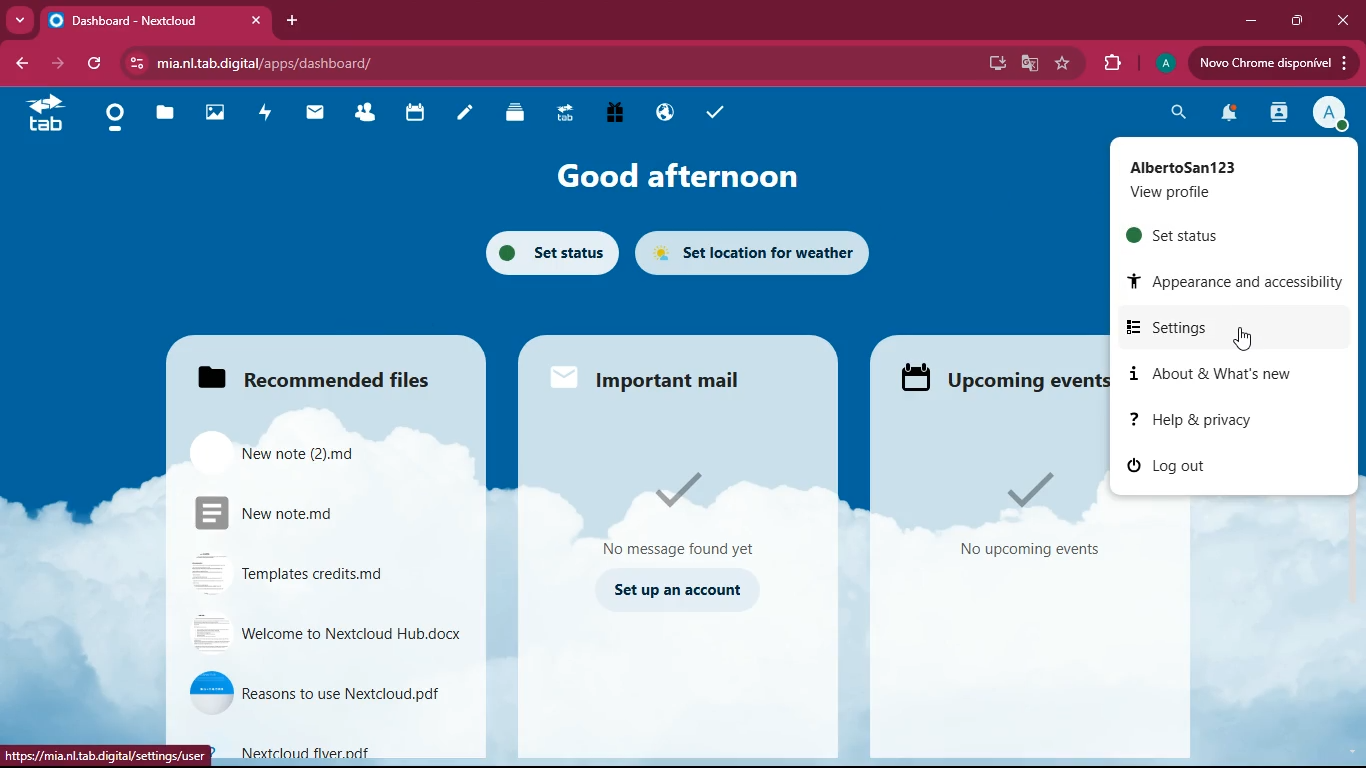  What do you see at coordinates (521, 114) in the screenshot?
I see `layers` at bounding box center [521, 114].